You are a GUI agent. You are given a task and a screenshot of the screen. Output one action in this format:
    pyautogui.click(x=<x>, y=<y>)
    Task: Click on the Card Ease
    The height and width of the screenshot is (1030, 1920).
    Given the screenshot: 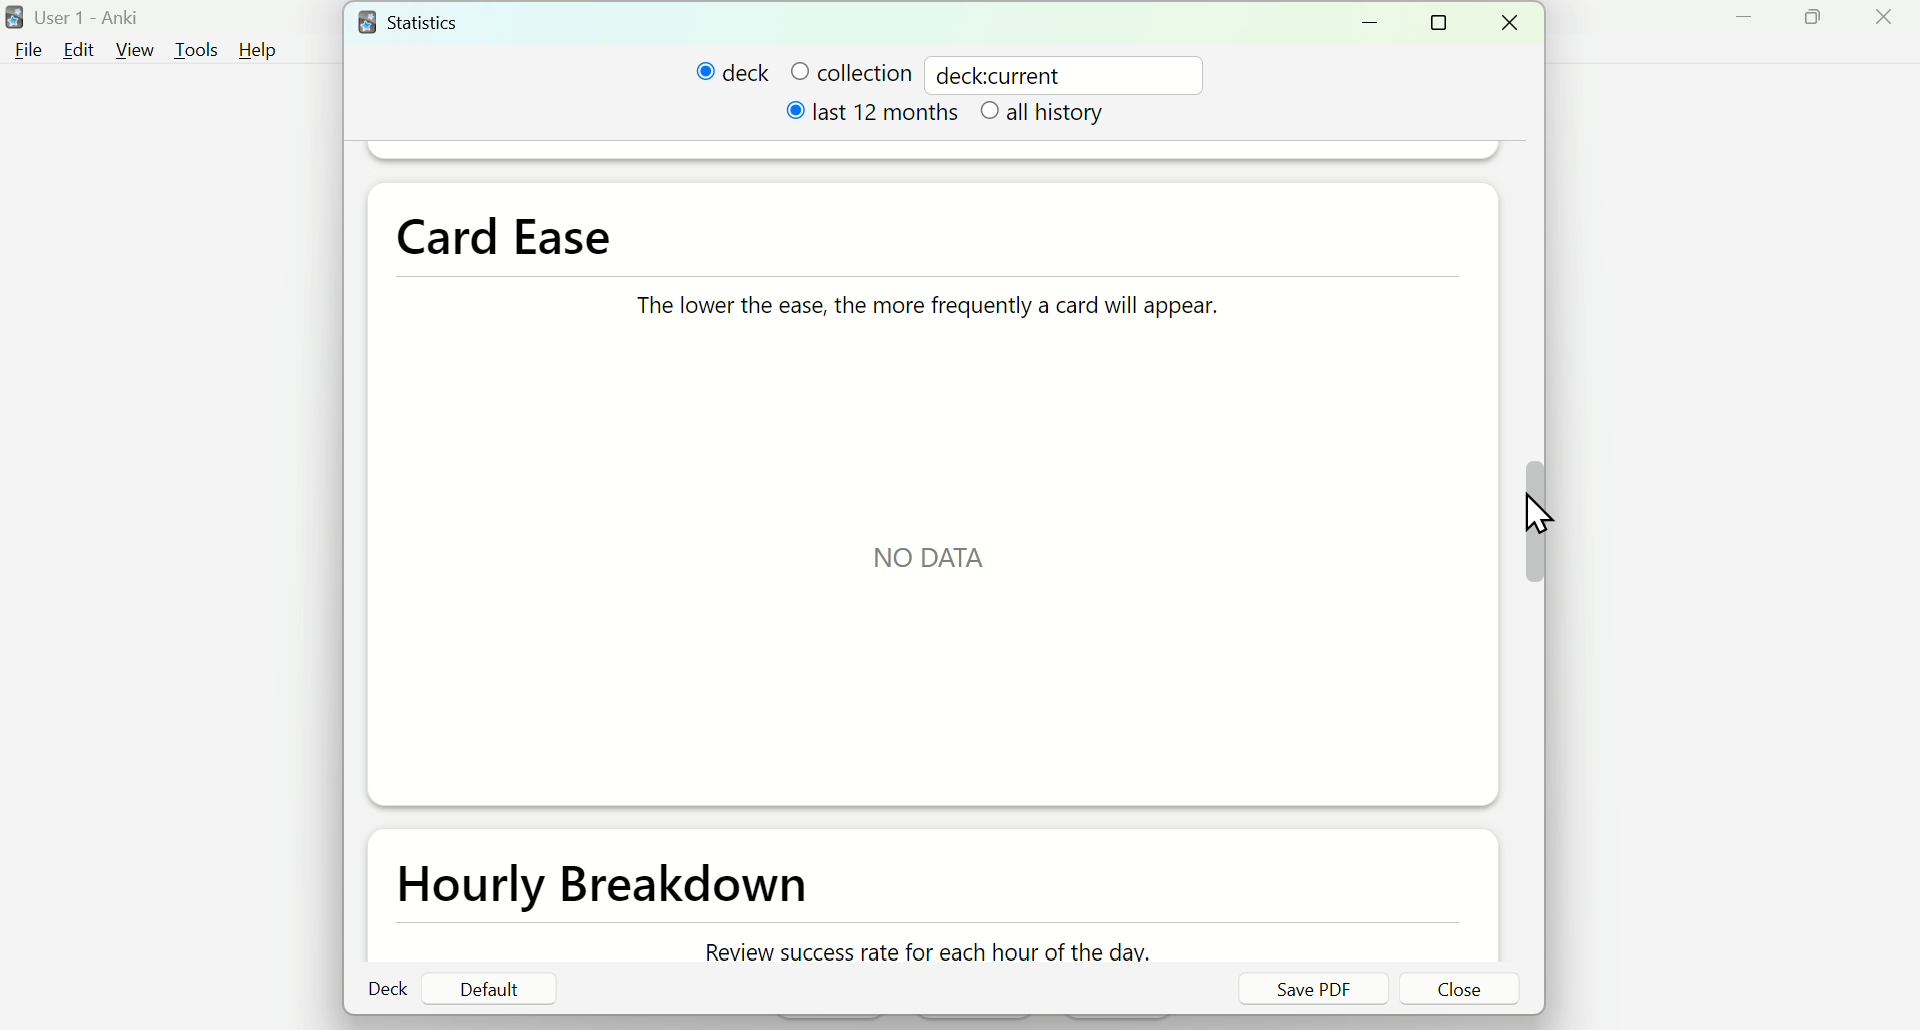 What is the action you would take?
    pyautogui.click(x=508, y=234)
    